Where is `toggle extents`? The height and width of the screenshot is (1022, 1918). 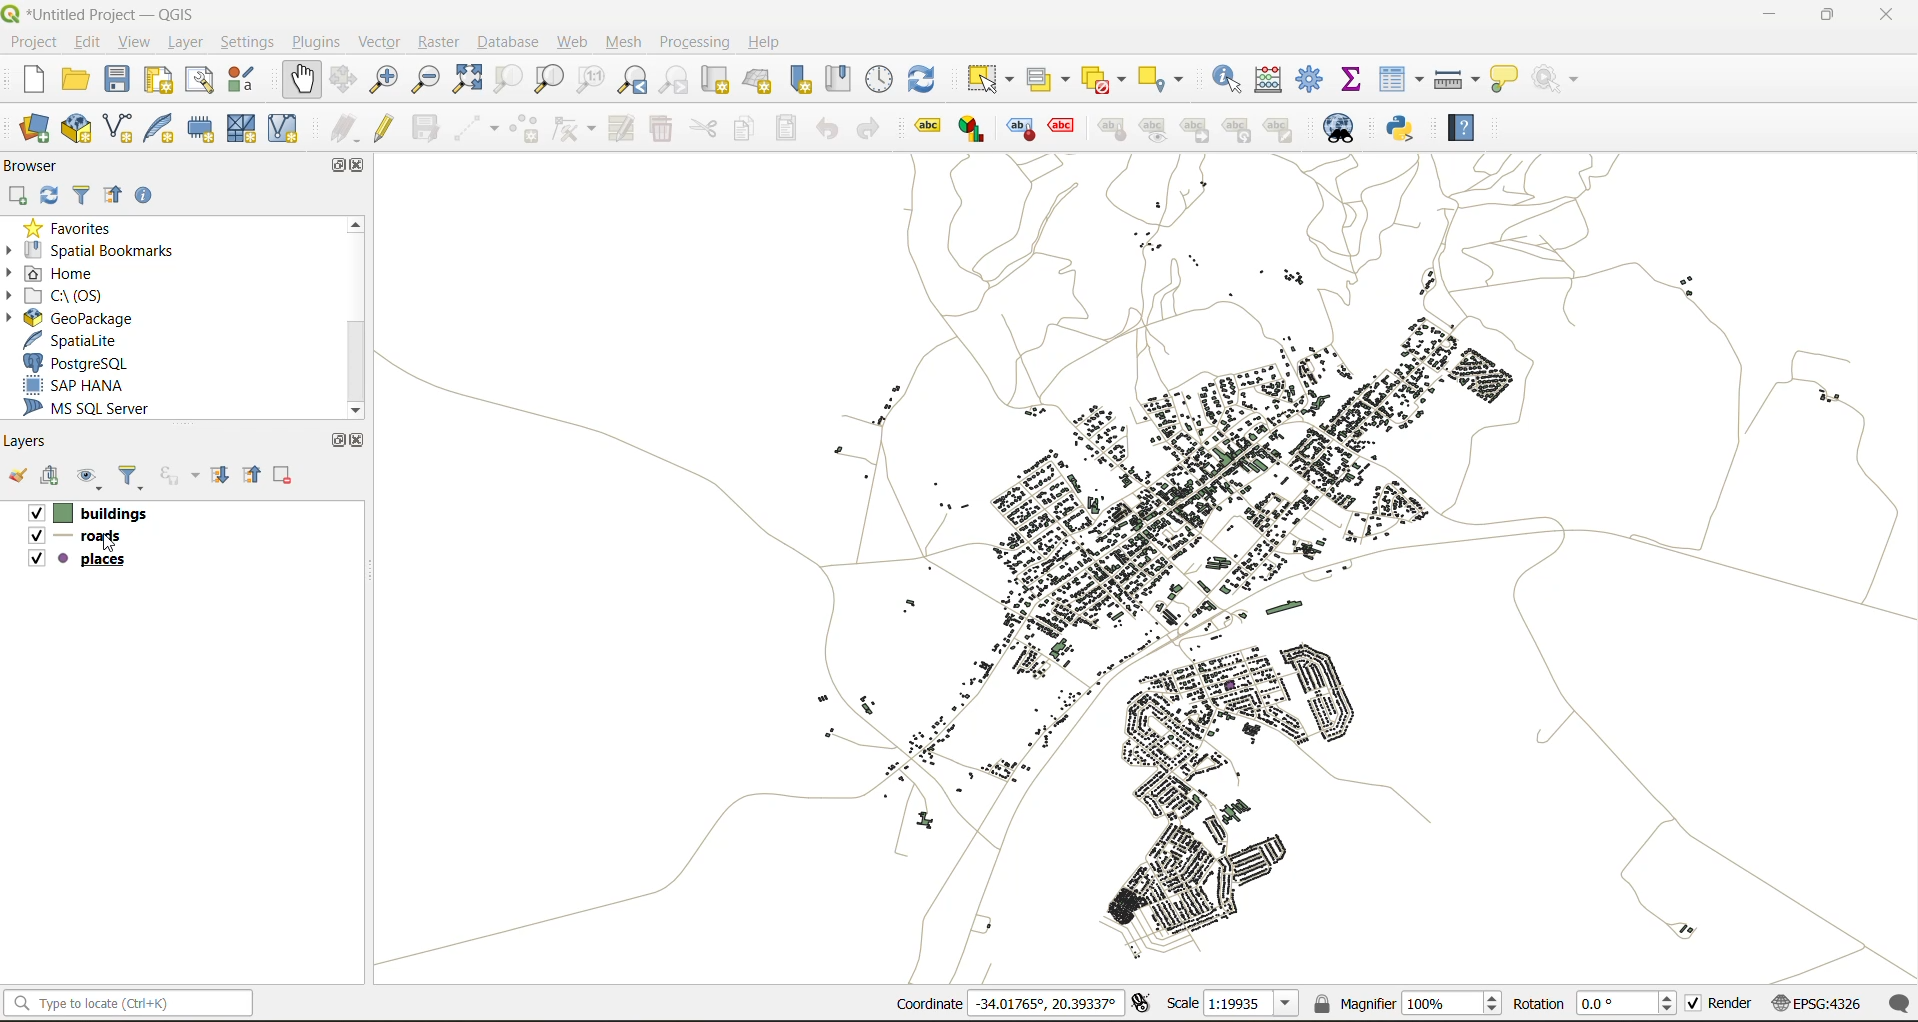
toggle extents is located at coordinates (1144, 1004).